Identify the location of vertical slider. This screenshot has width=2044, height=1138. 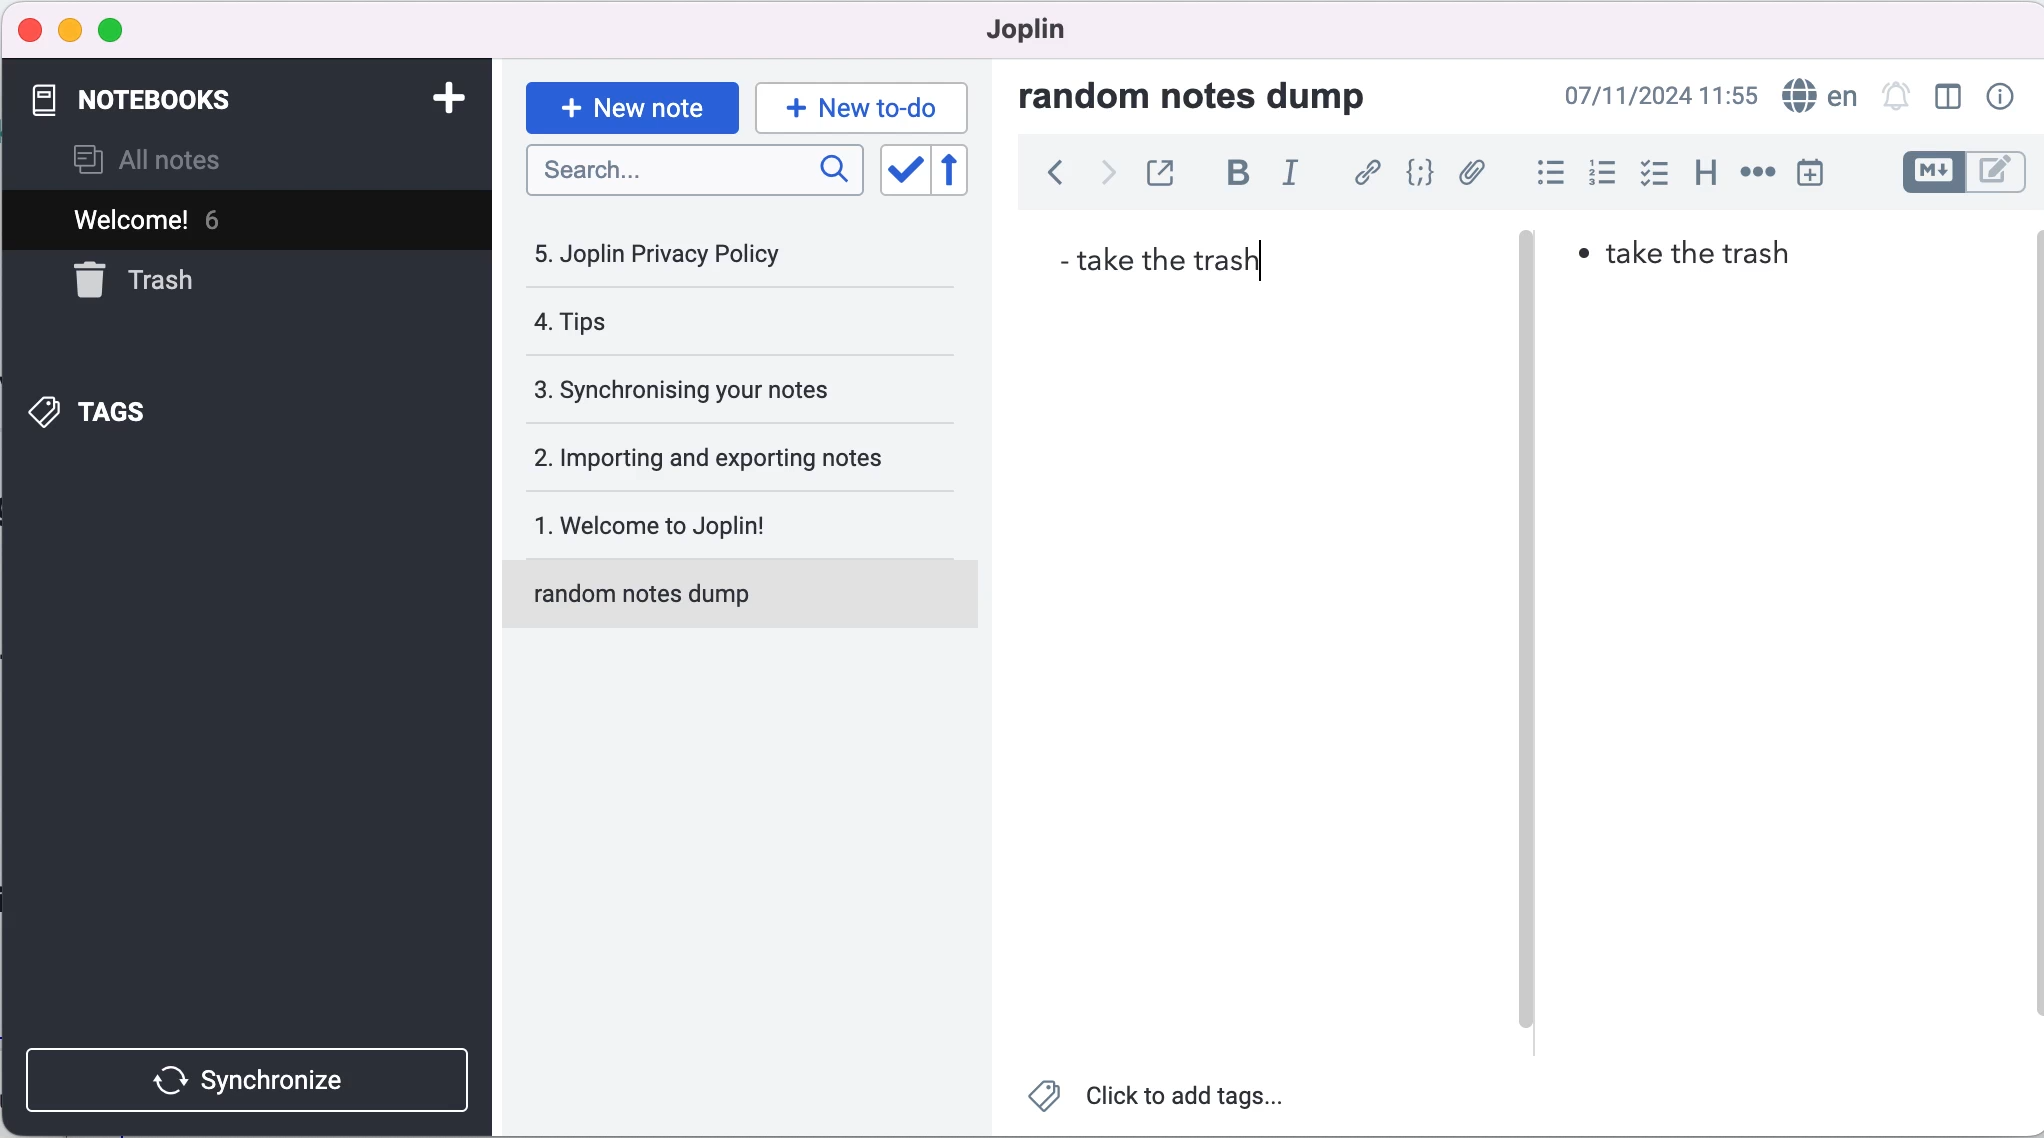
(1528, 280).